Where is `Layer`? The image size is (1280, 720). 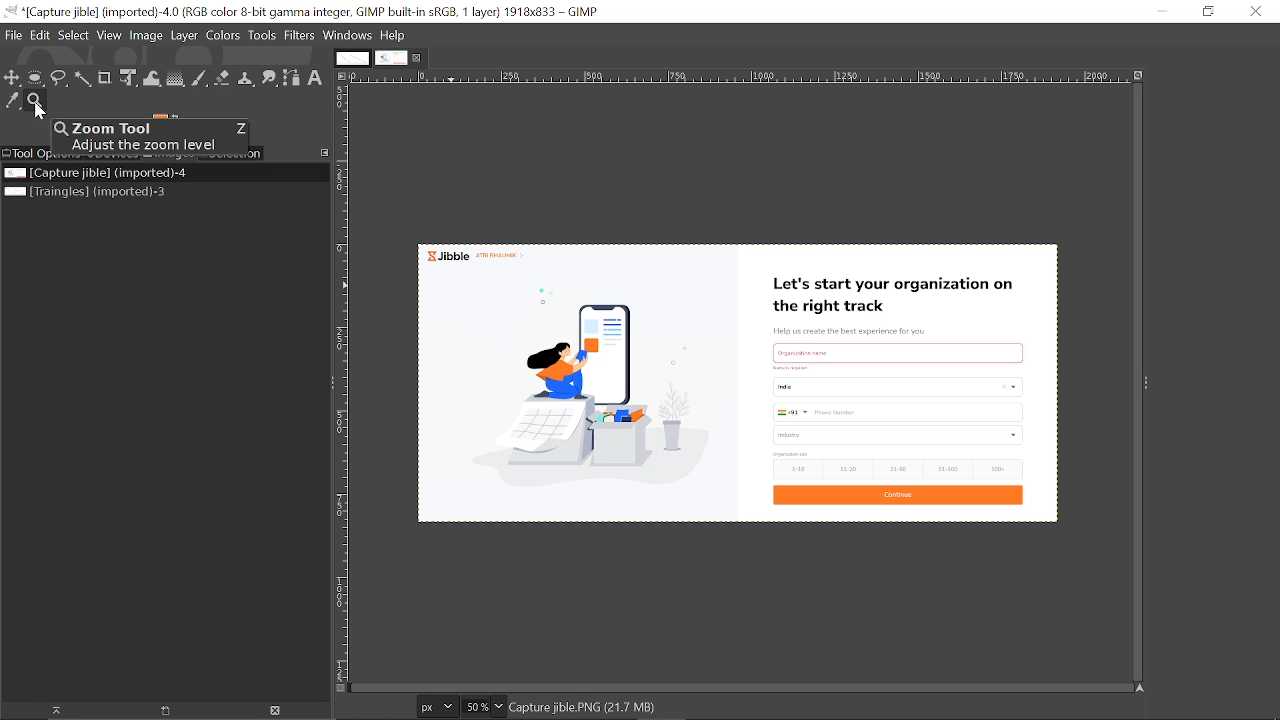 Layer is located at coordinates (184, 36).